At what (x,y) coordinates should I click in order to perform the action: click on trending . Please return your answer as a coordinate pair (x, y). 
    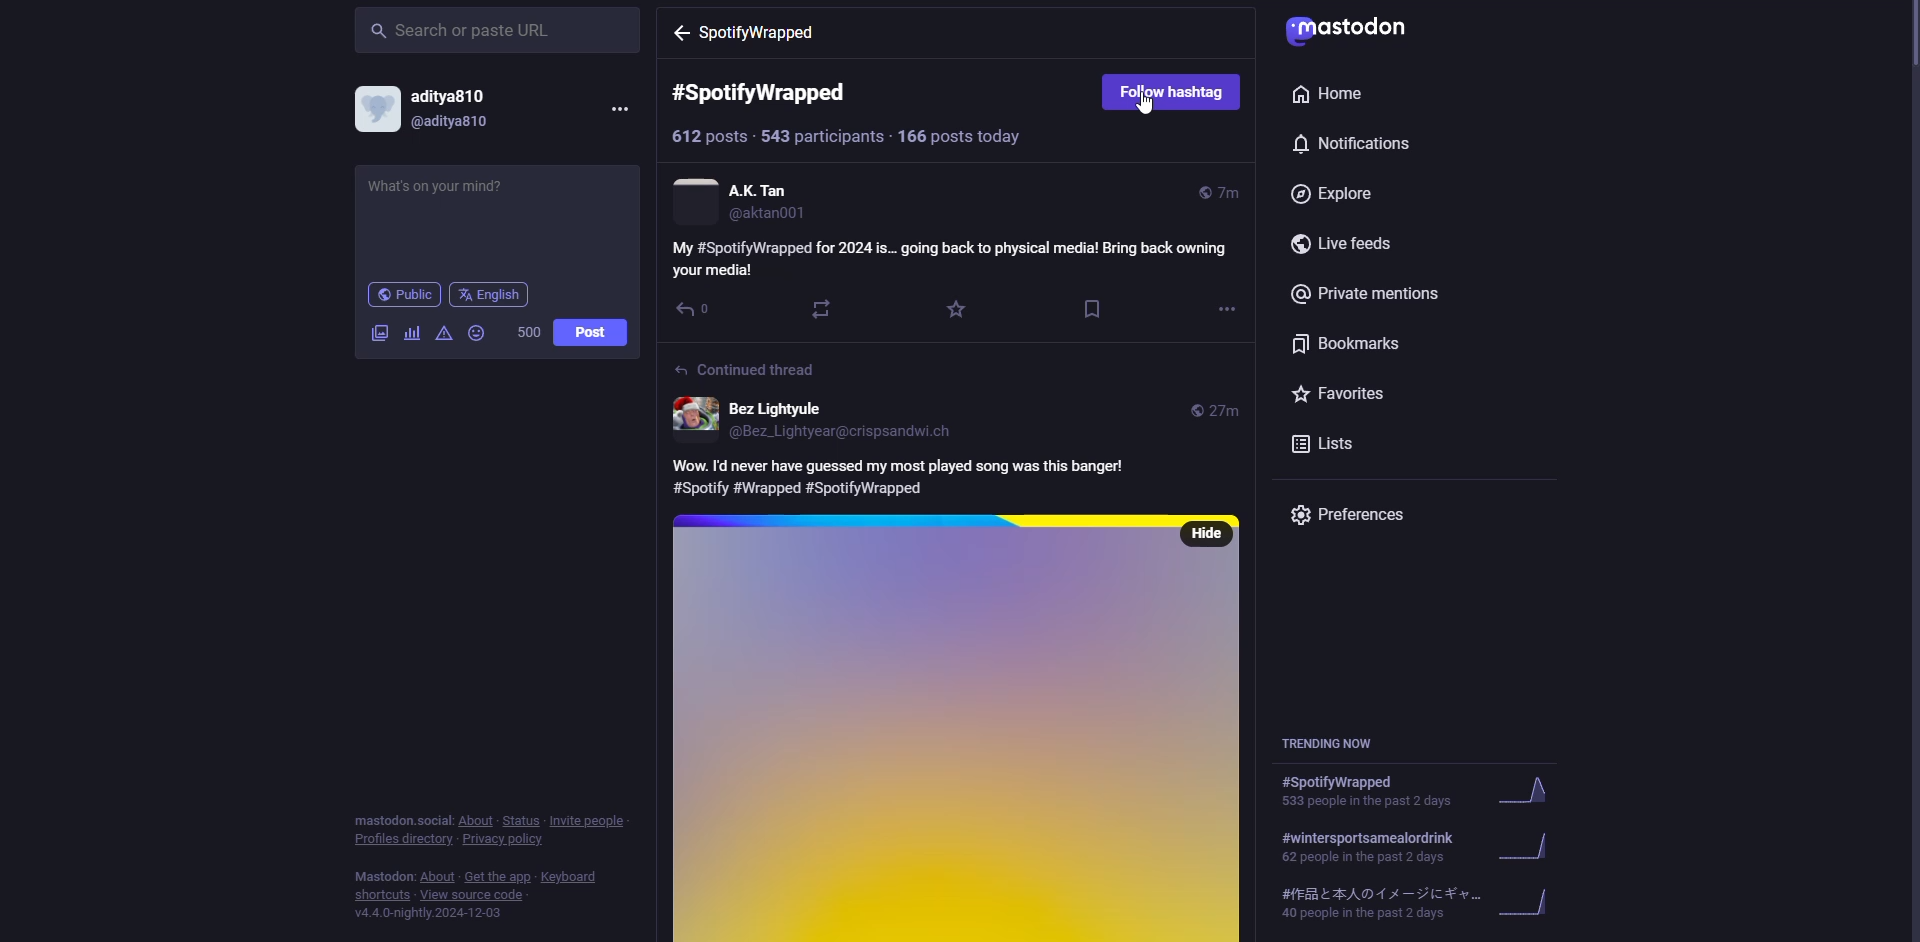
    Looking at the image, I should click on (1411, 846).